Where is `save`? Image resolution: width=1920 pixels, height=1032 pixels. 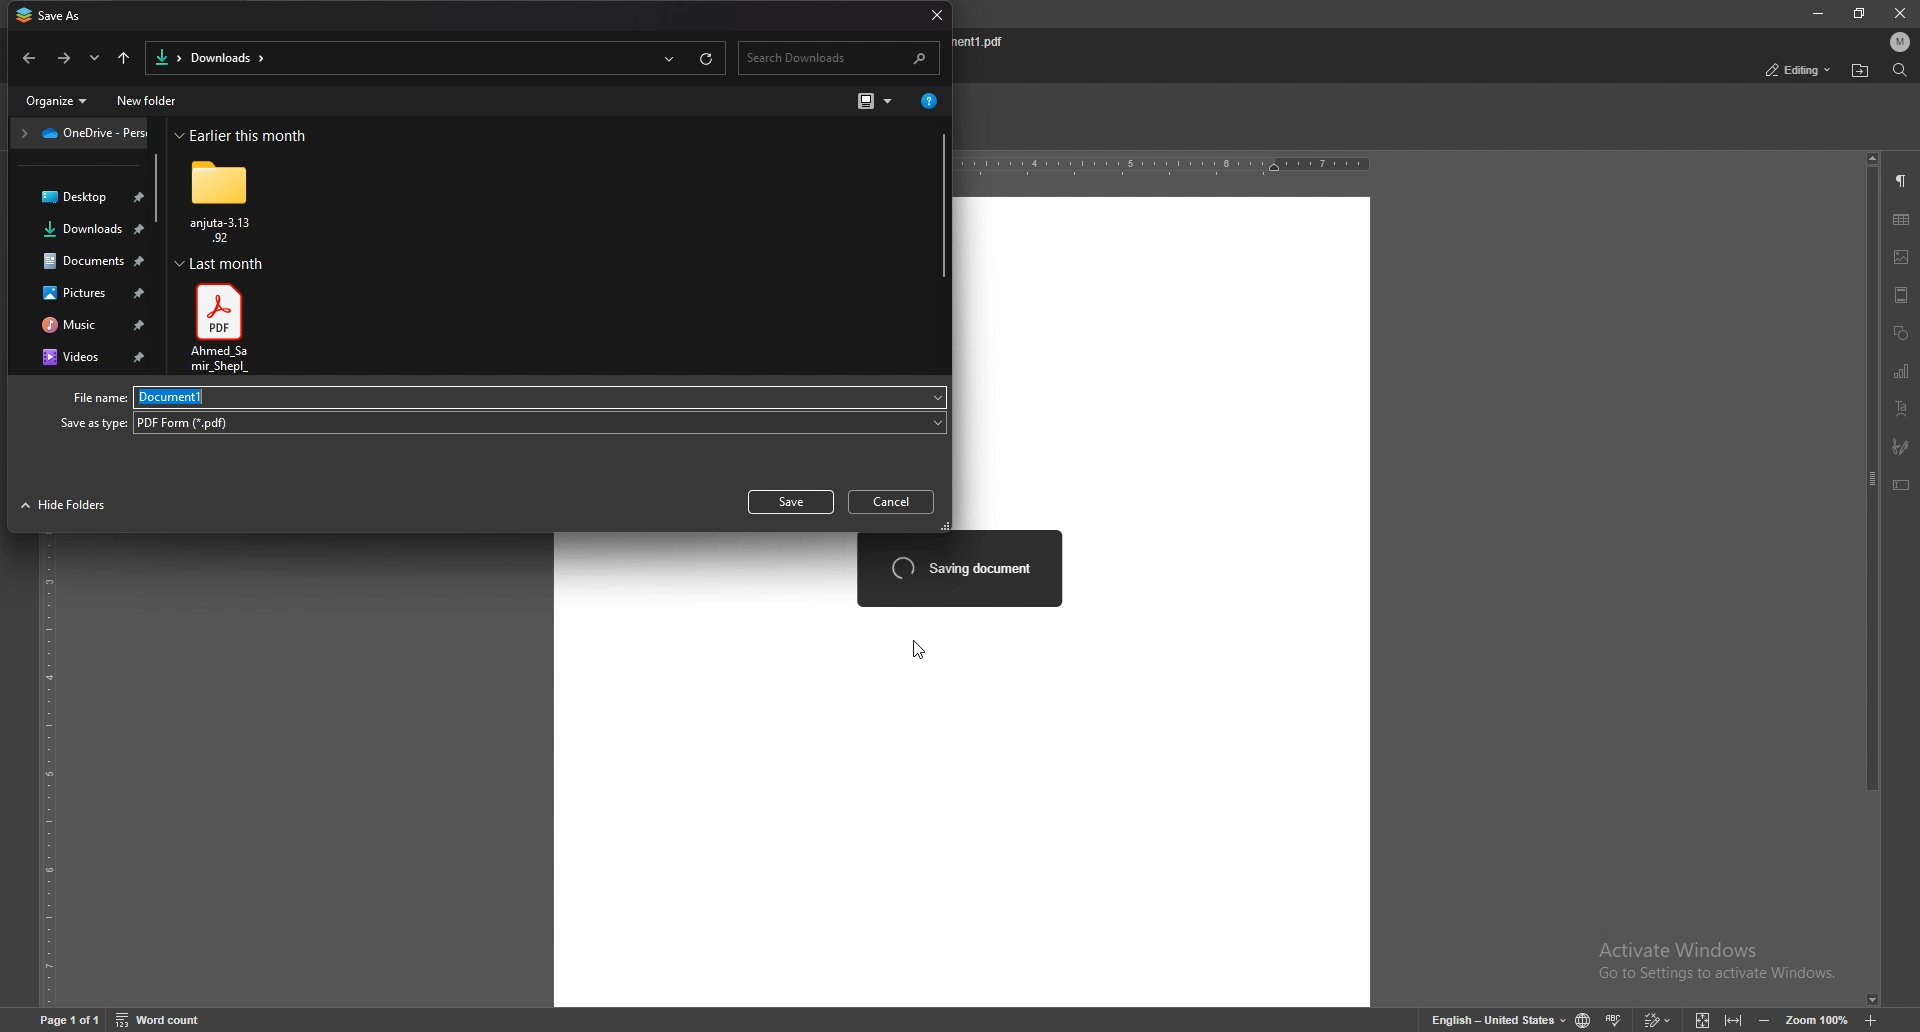 save is located at coordinates (791, 501).